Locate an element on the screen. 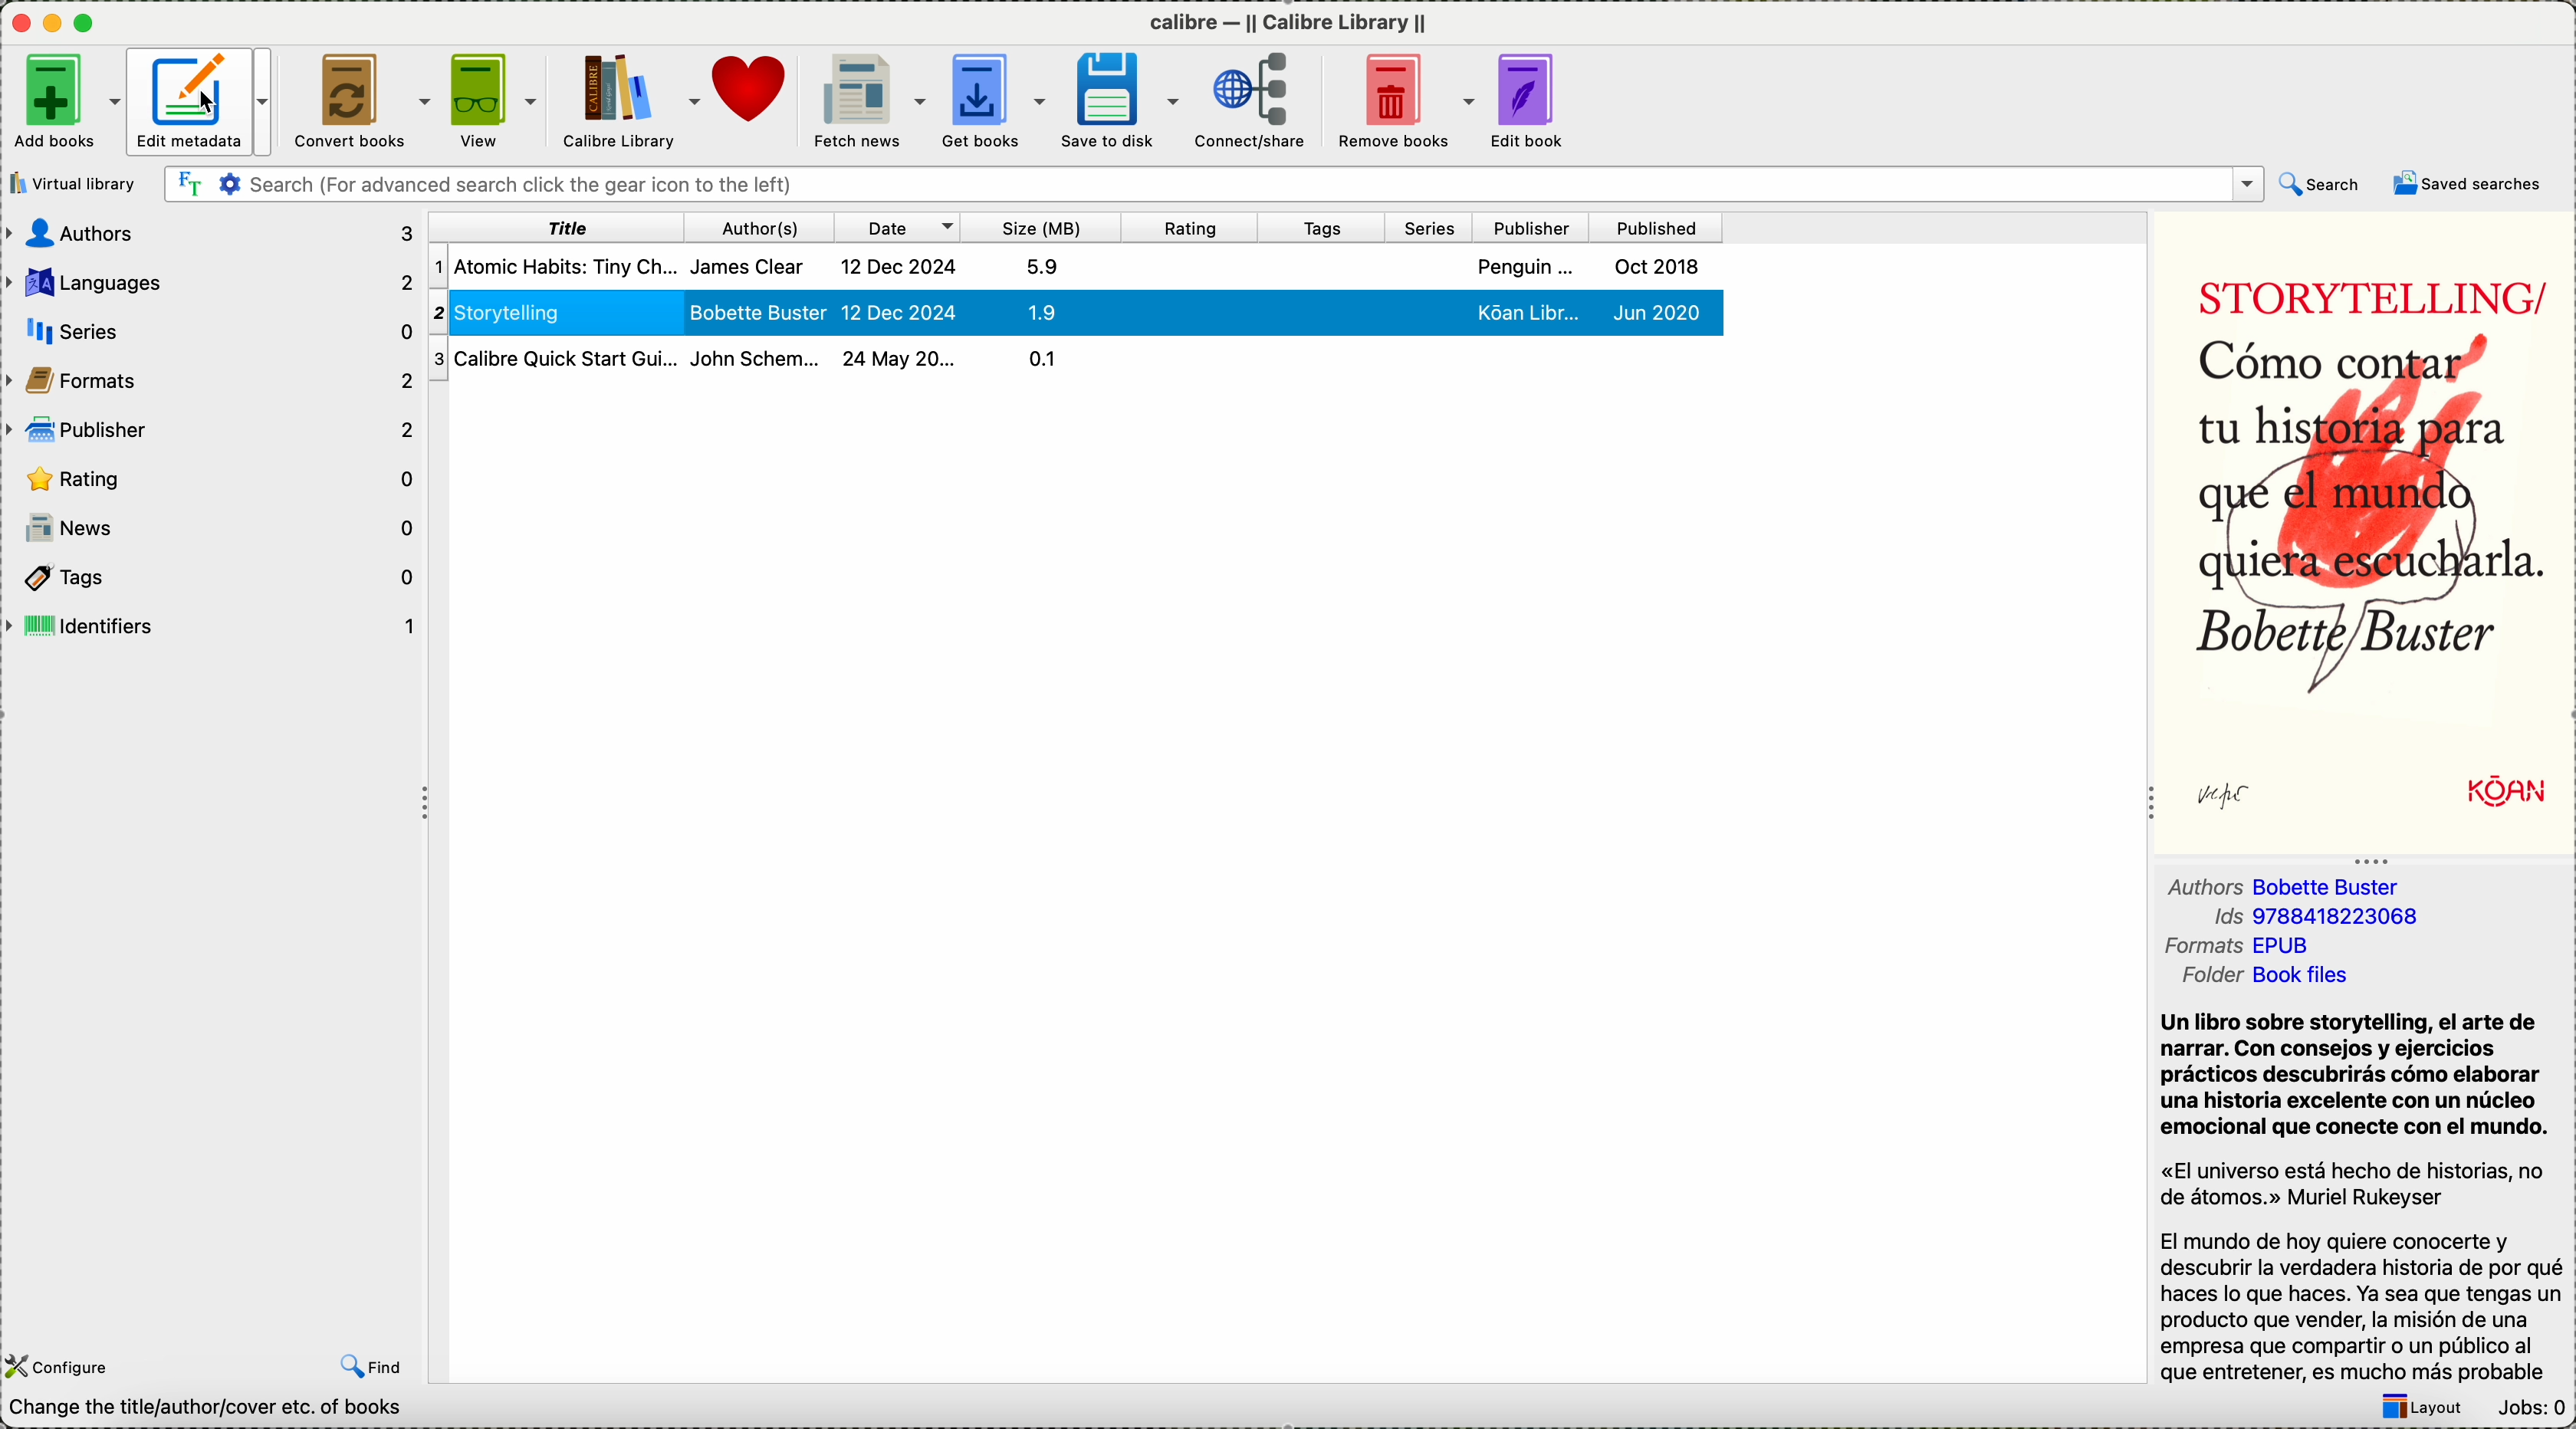 The width and height of the screenshot is (2576, 1429). edit book is located at coordinates (1531, 103).